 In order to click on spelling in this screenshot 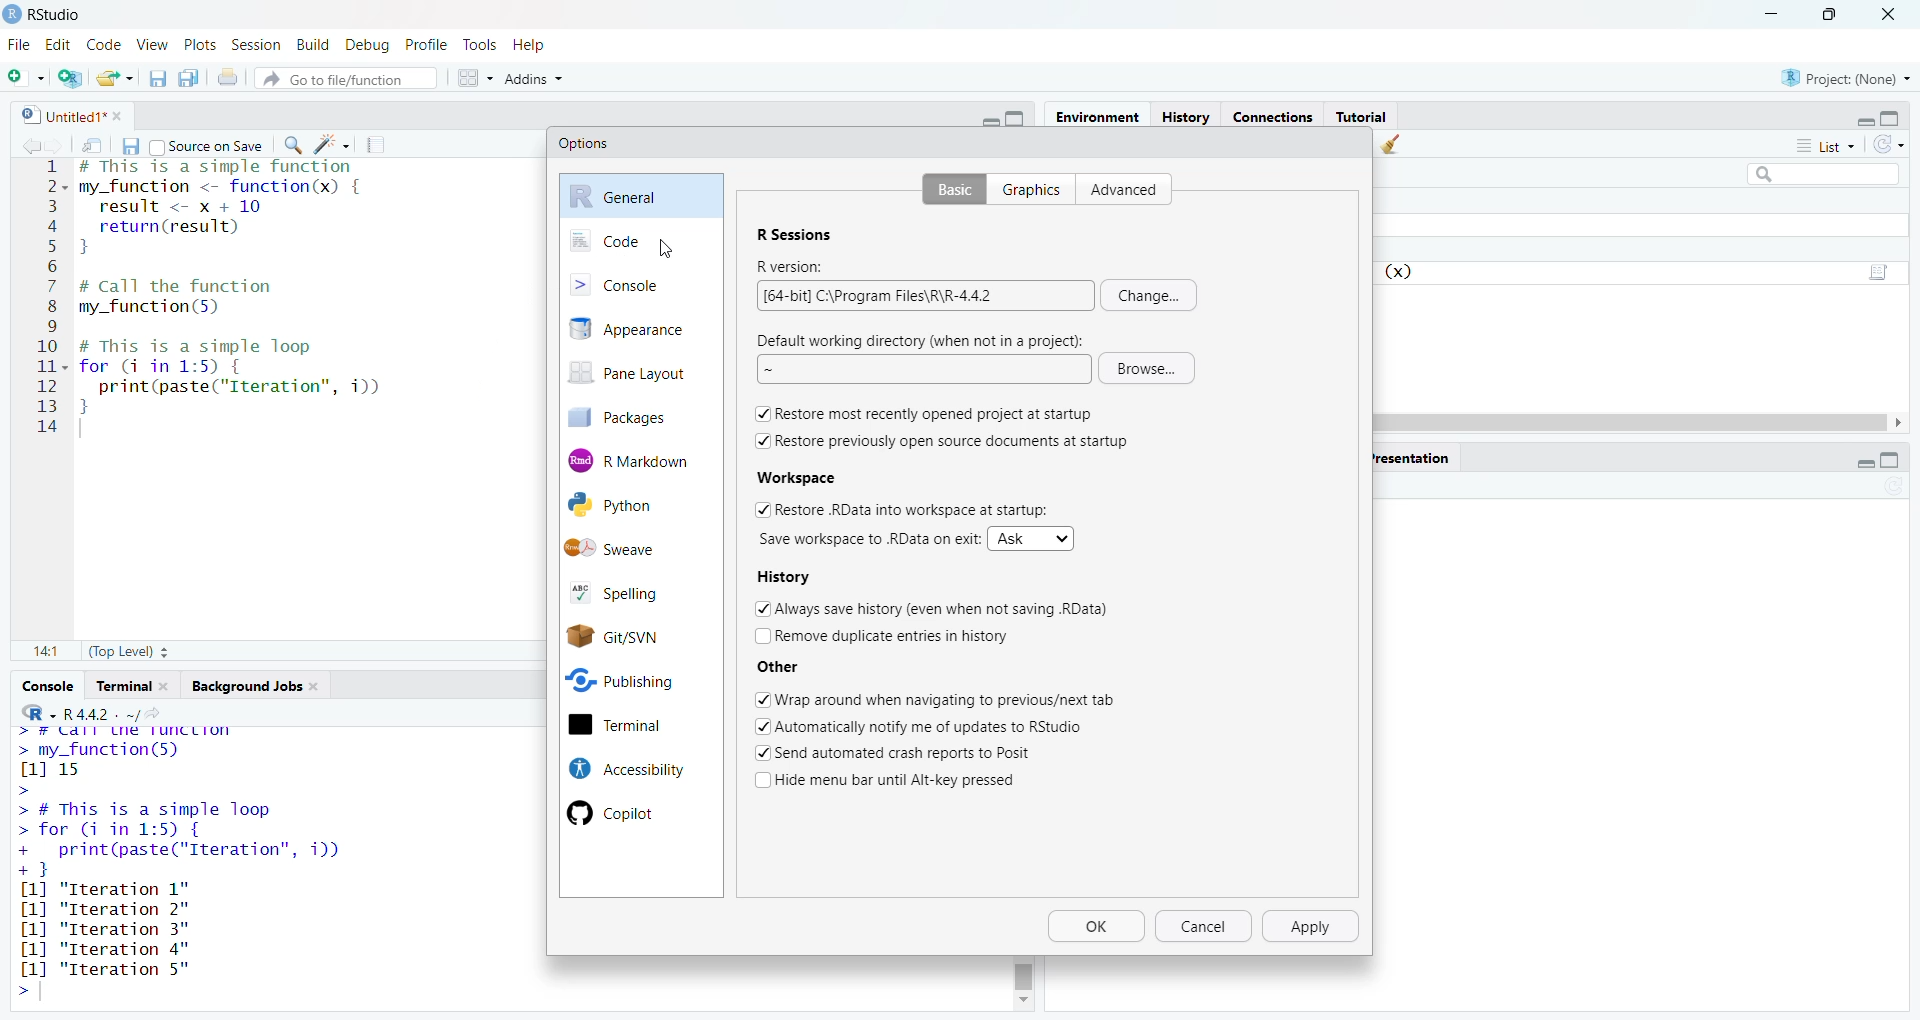, I will do `click(632, 590)`.